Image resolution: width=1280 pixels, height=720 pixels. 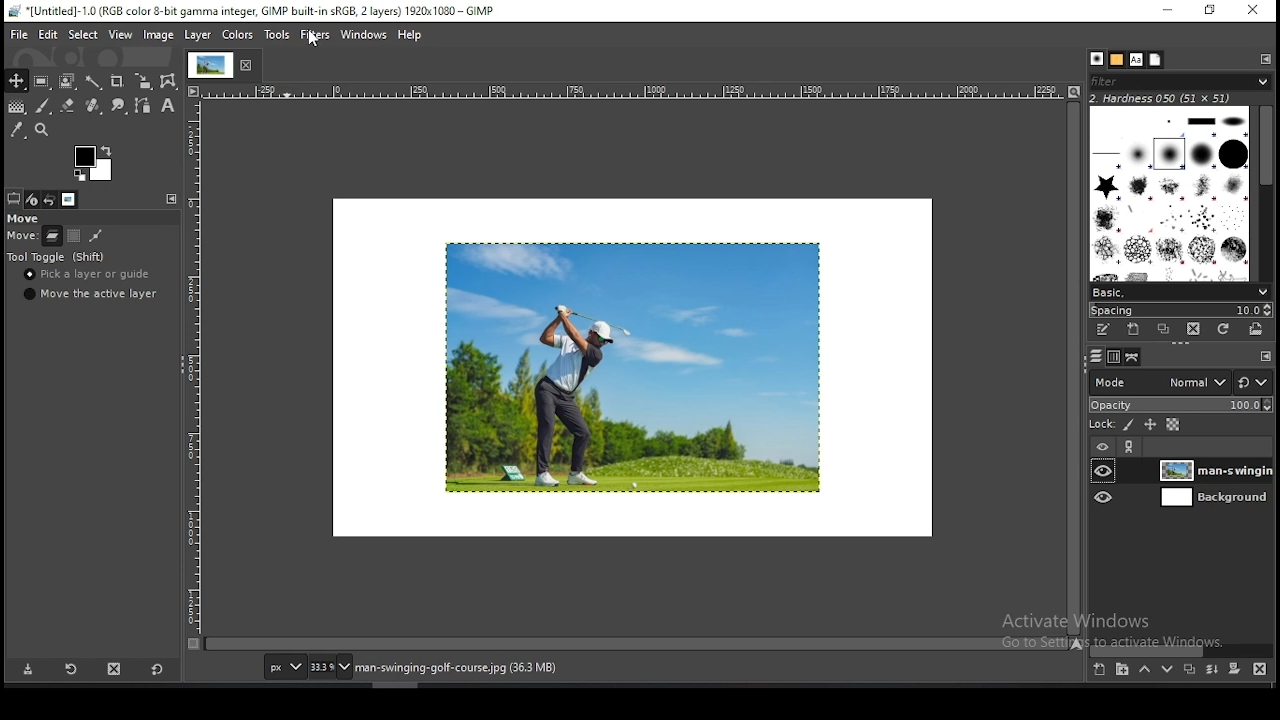 What do you see at coordinates (1137, 60) in the screenshot?
I see `fonts` at bounding box center [1137, 60].